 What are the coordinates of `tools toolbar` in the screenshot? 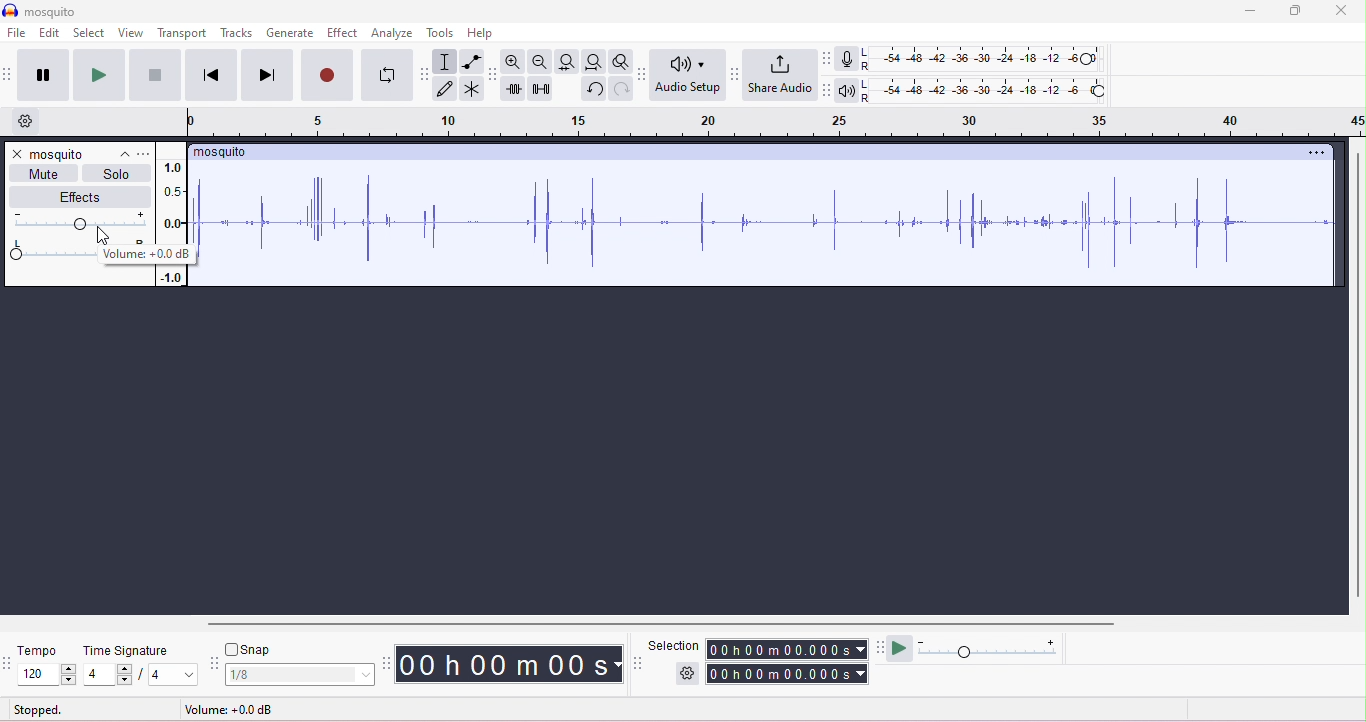 It's located at (425, 74).